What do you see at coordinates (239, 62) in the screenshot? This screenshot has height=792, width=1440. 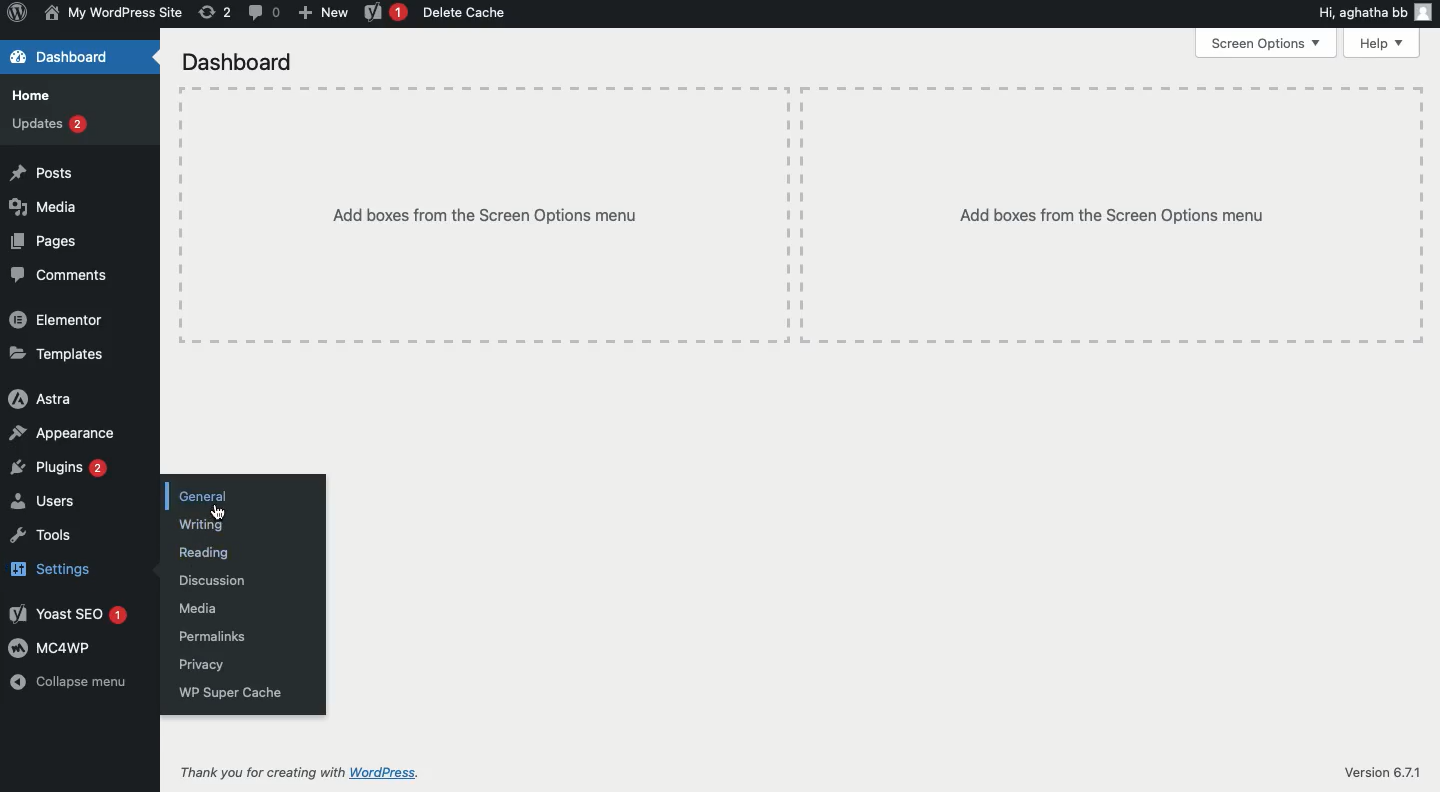 I see `Dashboard` at bounding box center [239, 62].